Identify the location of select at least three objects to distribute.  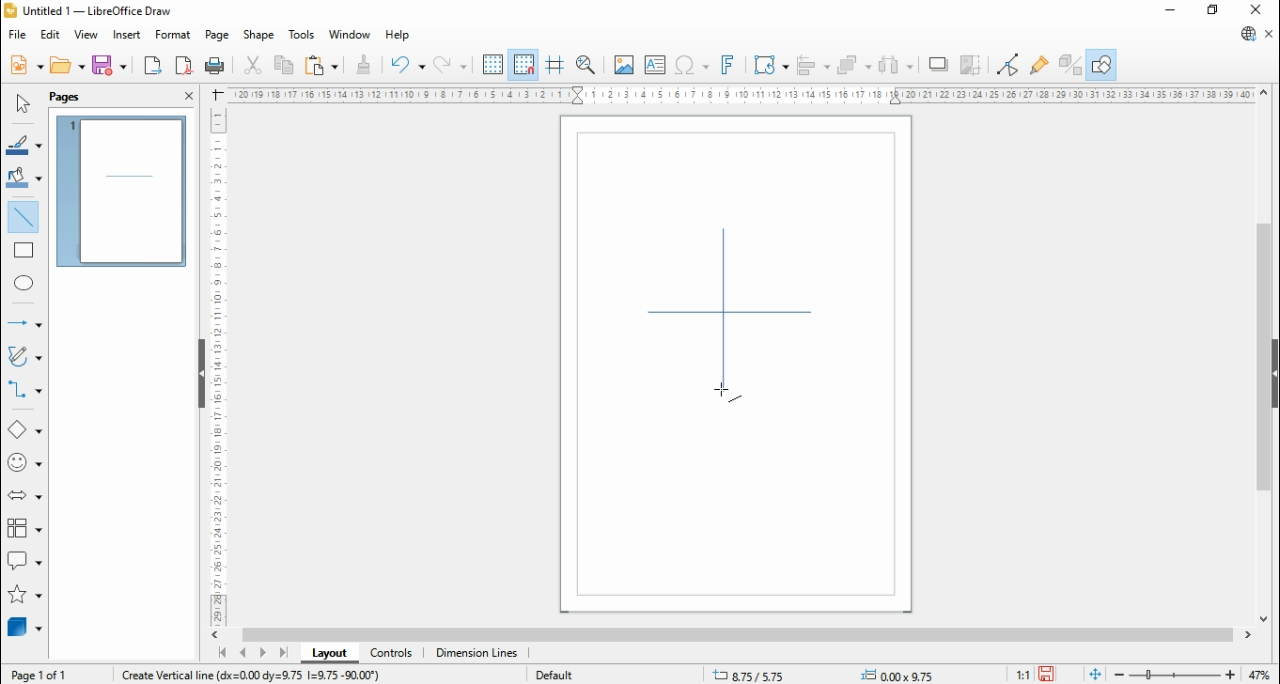
(897, 65).